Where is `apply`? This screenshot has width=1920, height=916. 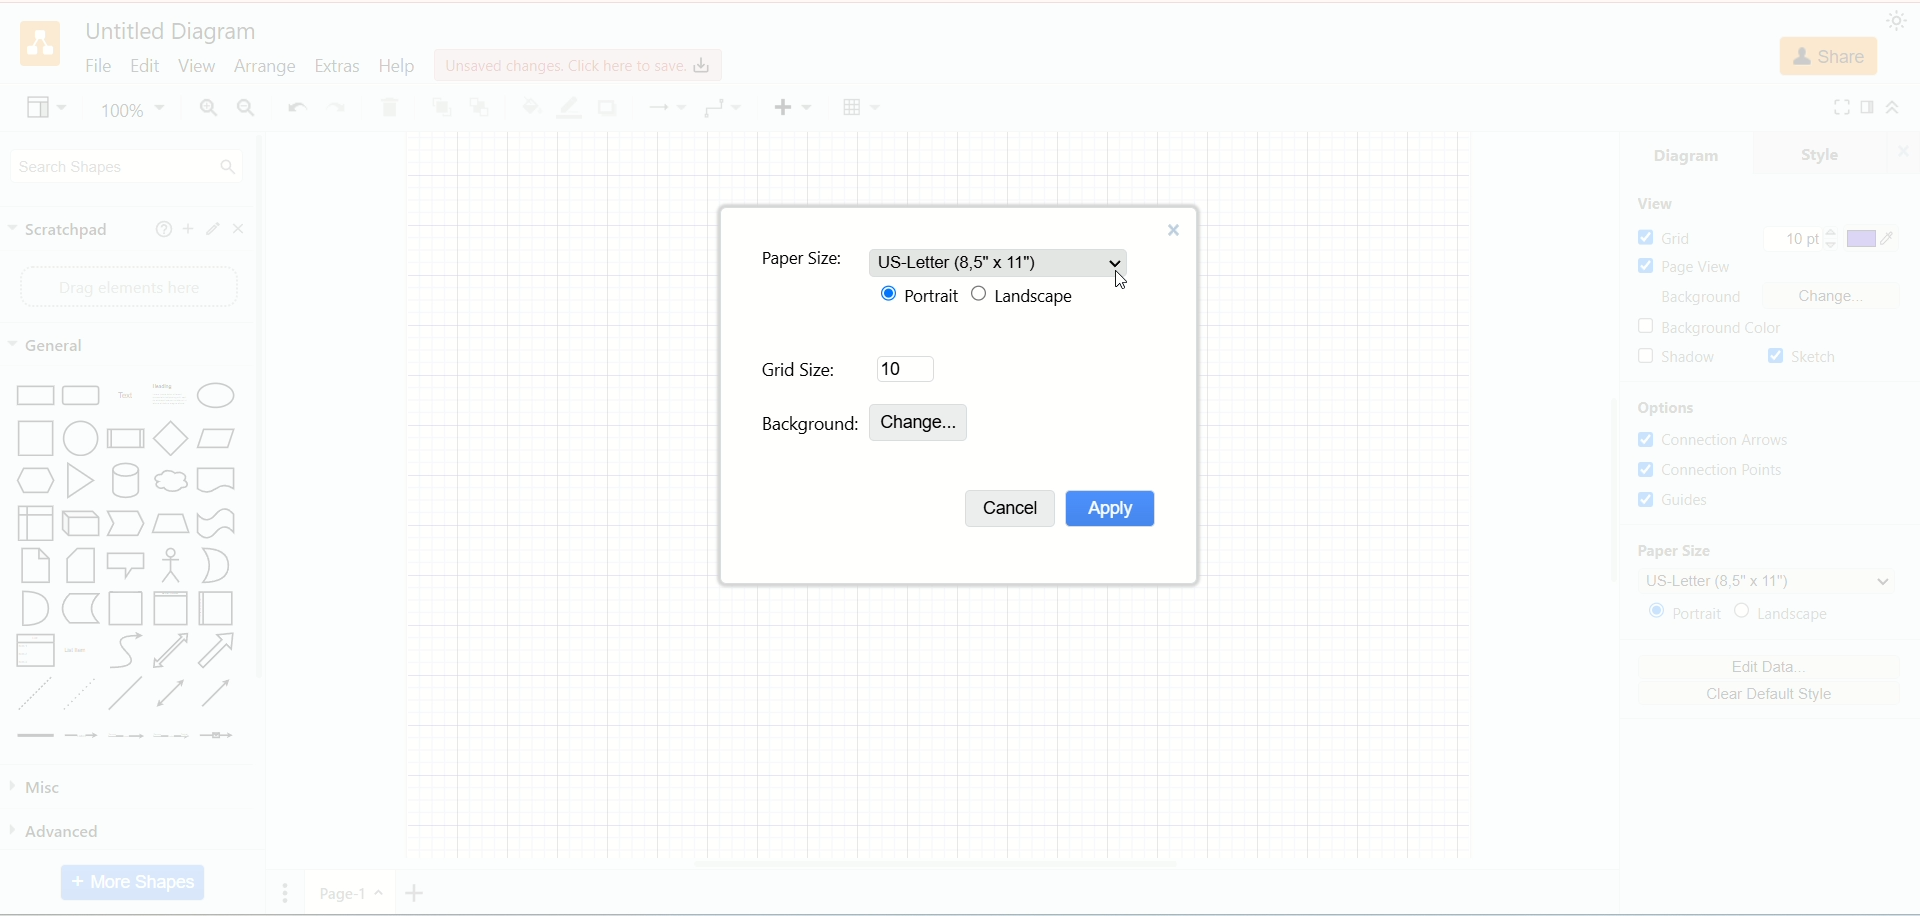
apply is located at coordinates (1112, 510).